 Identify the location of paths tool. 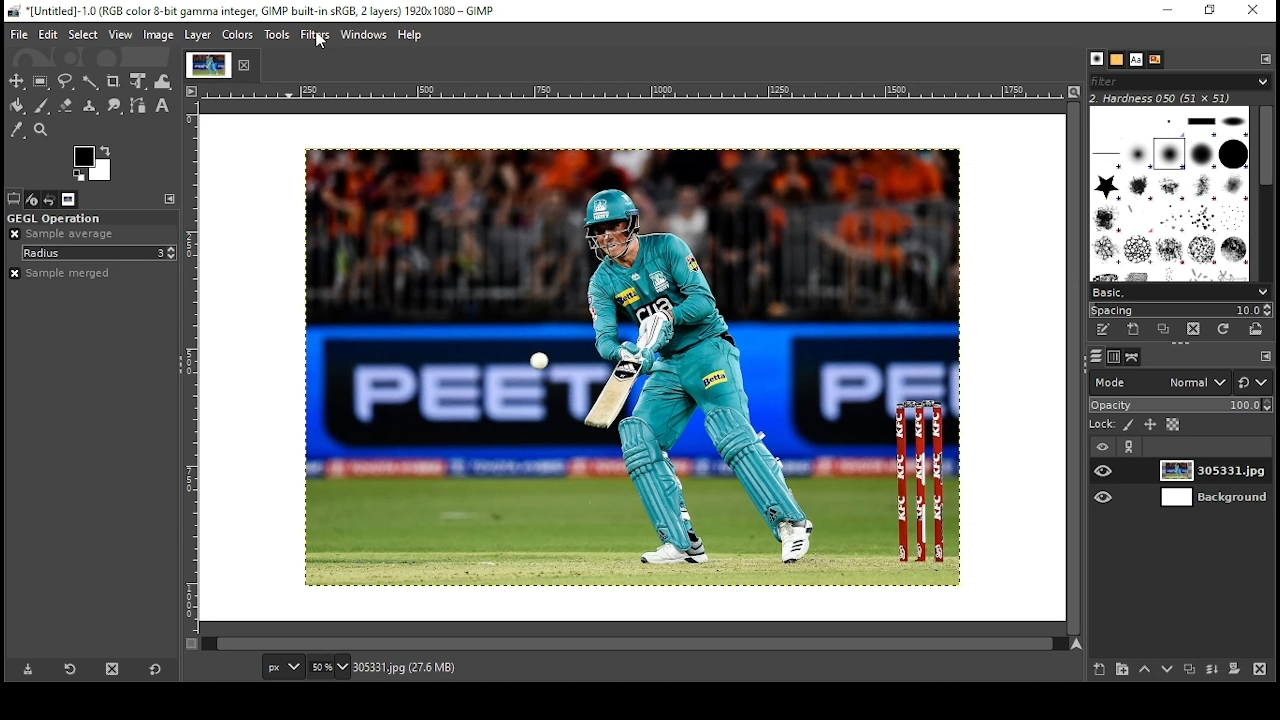
(139, 105).